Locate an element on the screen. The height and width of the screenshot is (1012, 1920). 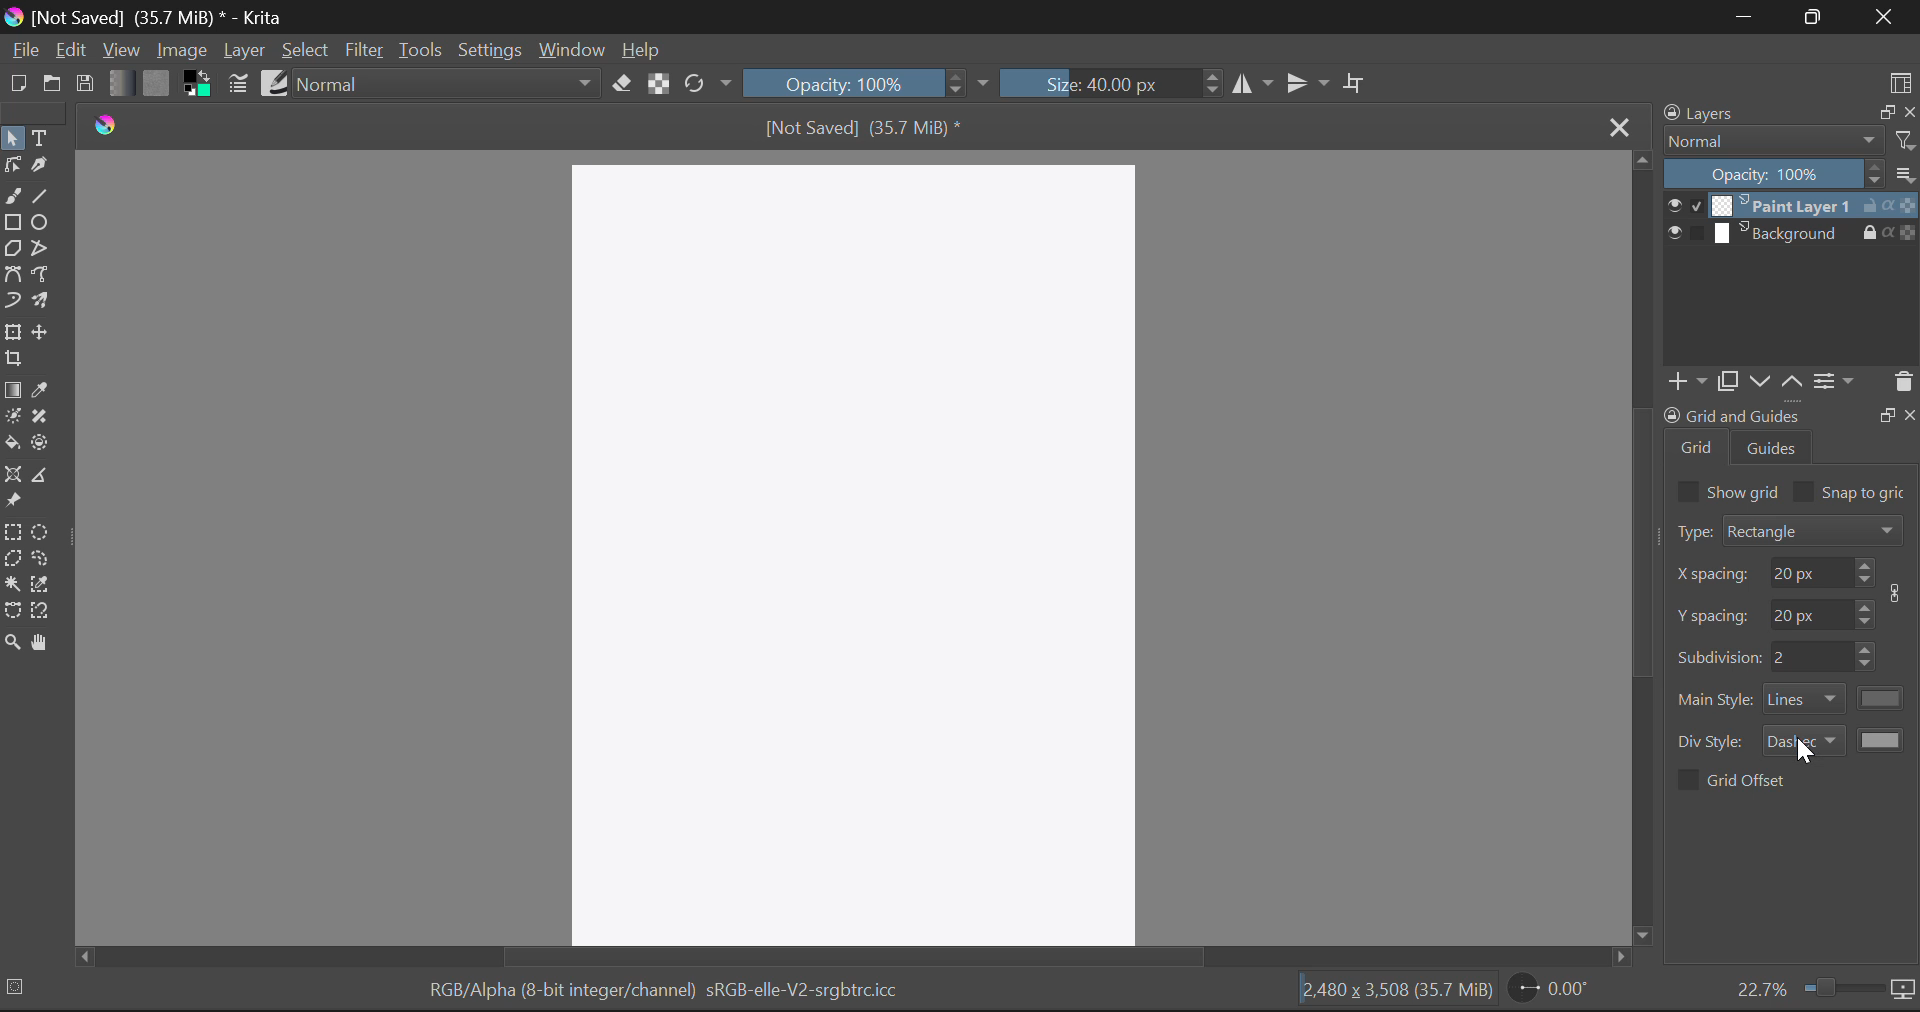
Freehand is located at coordinates (12, 197).